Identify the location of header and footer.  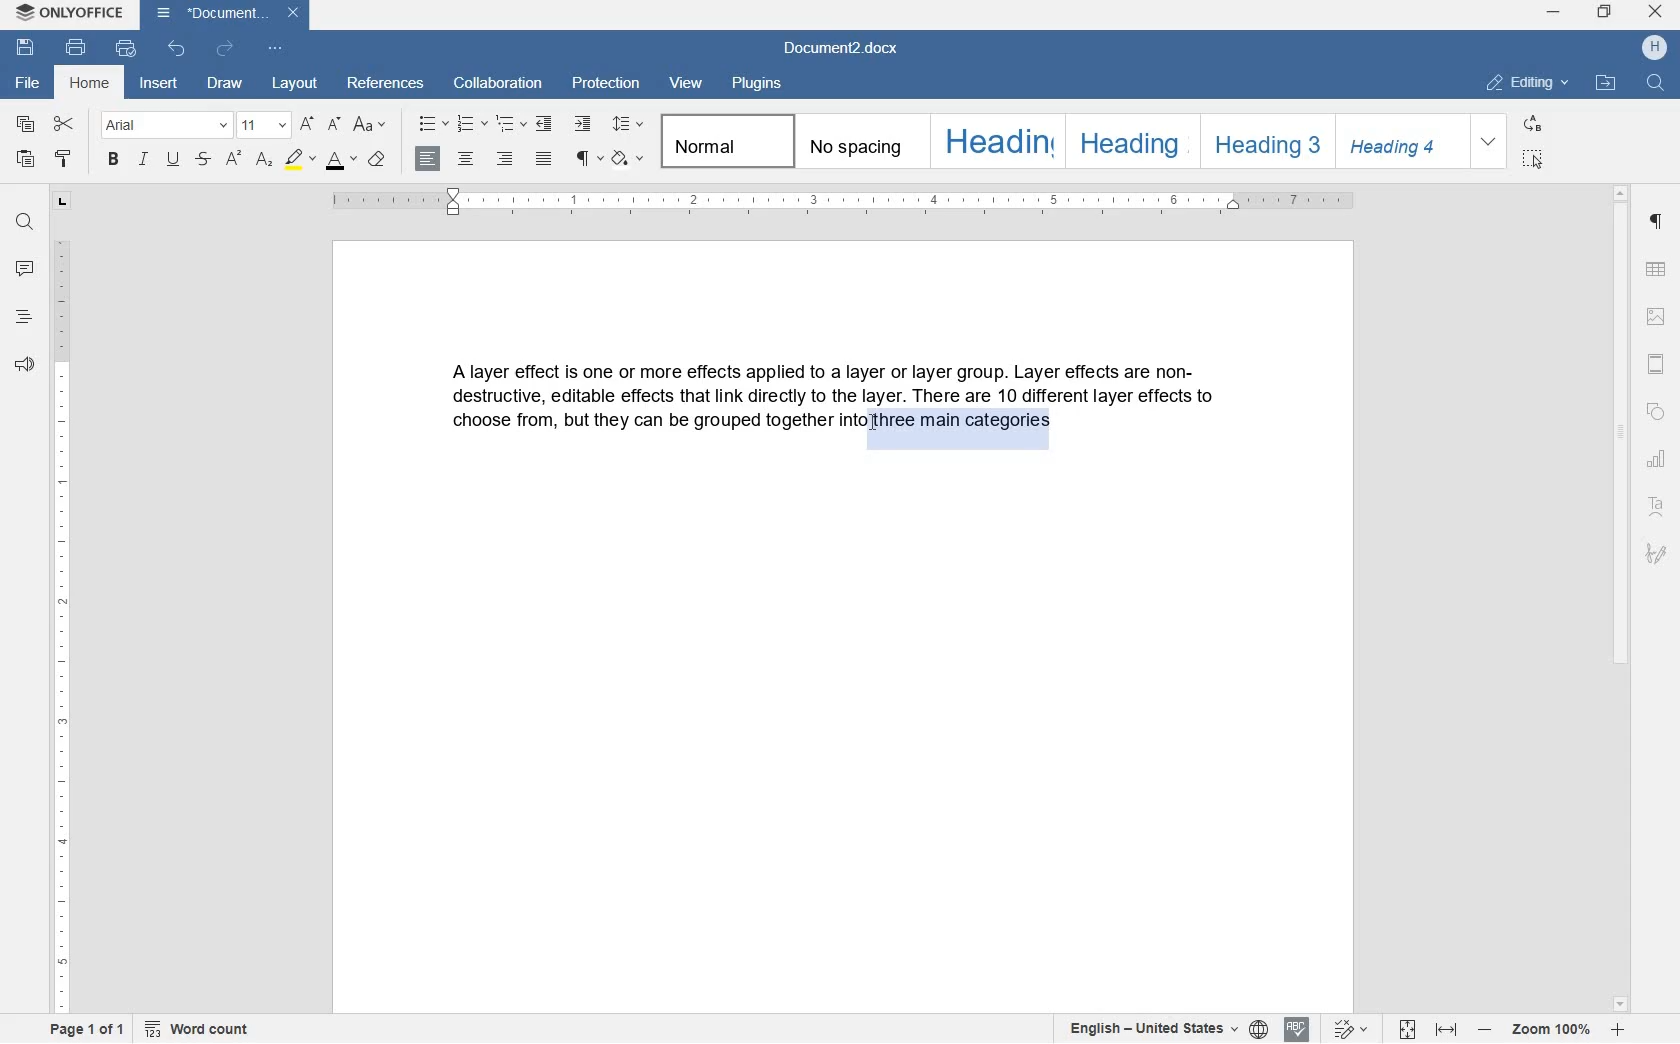
(1658, 365).